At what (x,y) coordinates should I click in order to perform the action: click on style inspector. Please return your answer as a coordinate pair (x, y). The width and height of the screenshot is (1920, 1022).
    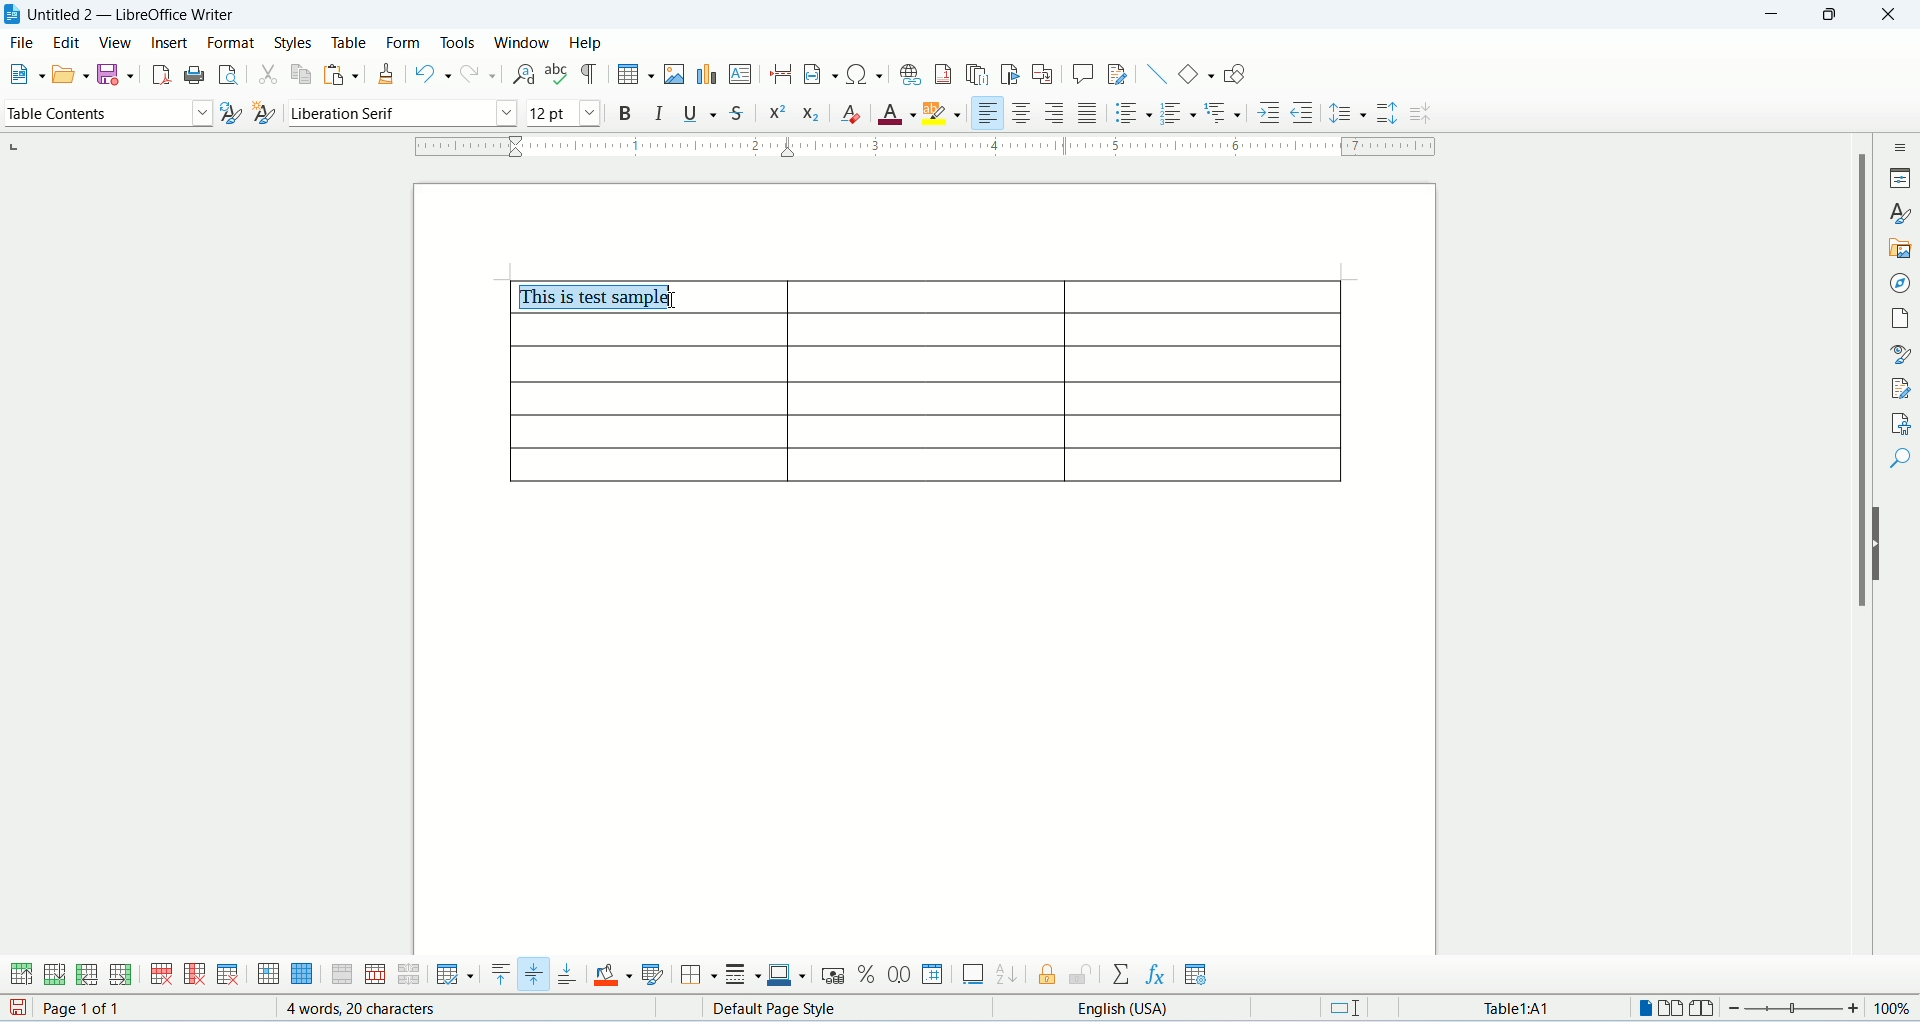
    Looking at the image, I should click on (1902, 353).